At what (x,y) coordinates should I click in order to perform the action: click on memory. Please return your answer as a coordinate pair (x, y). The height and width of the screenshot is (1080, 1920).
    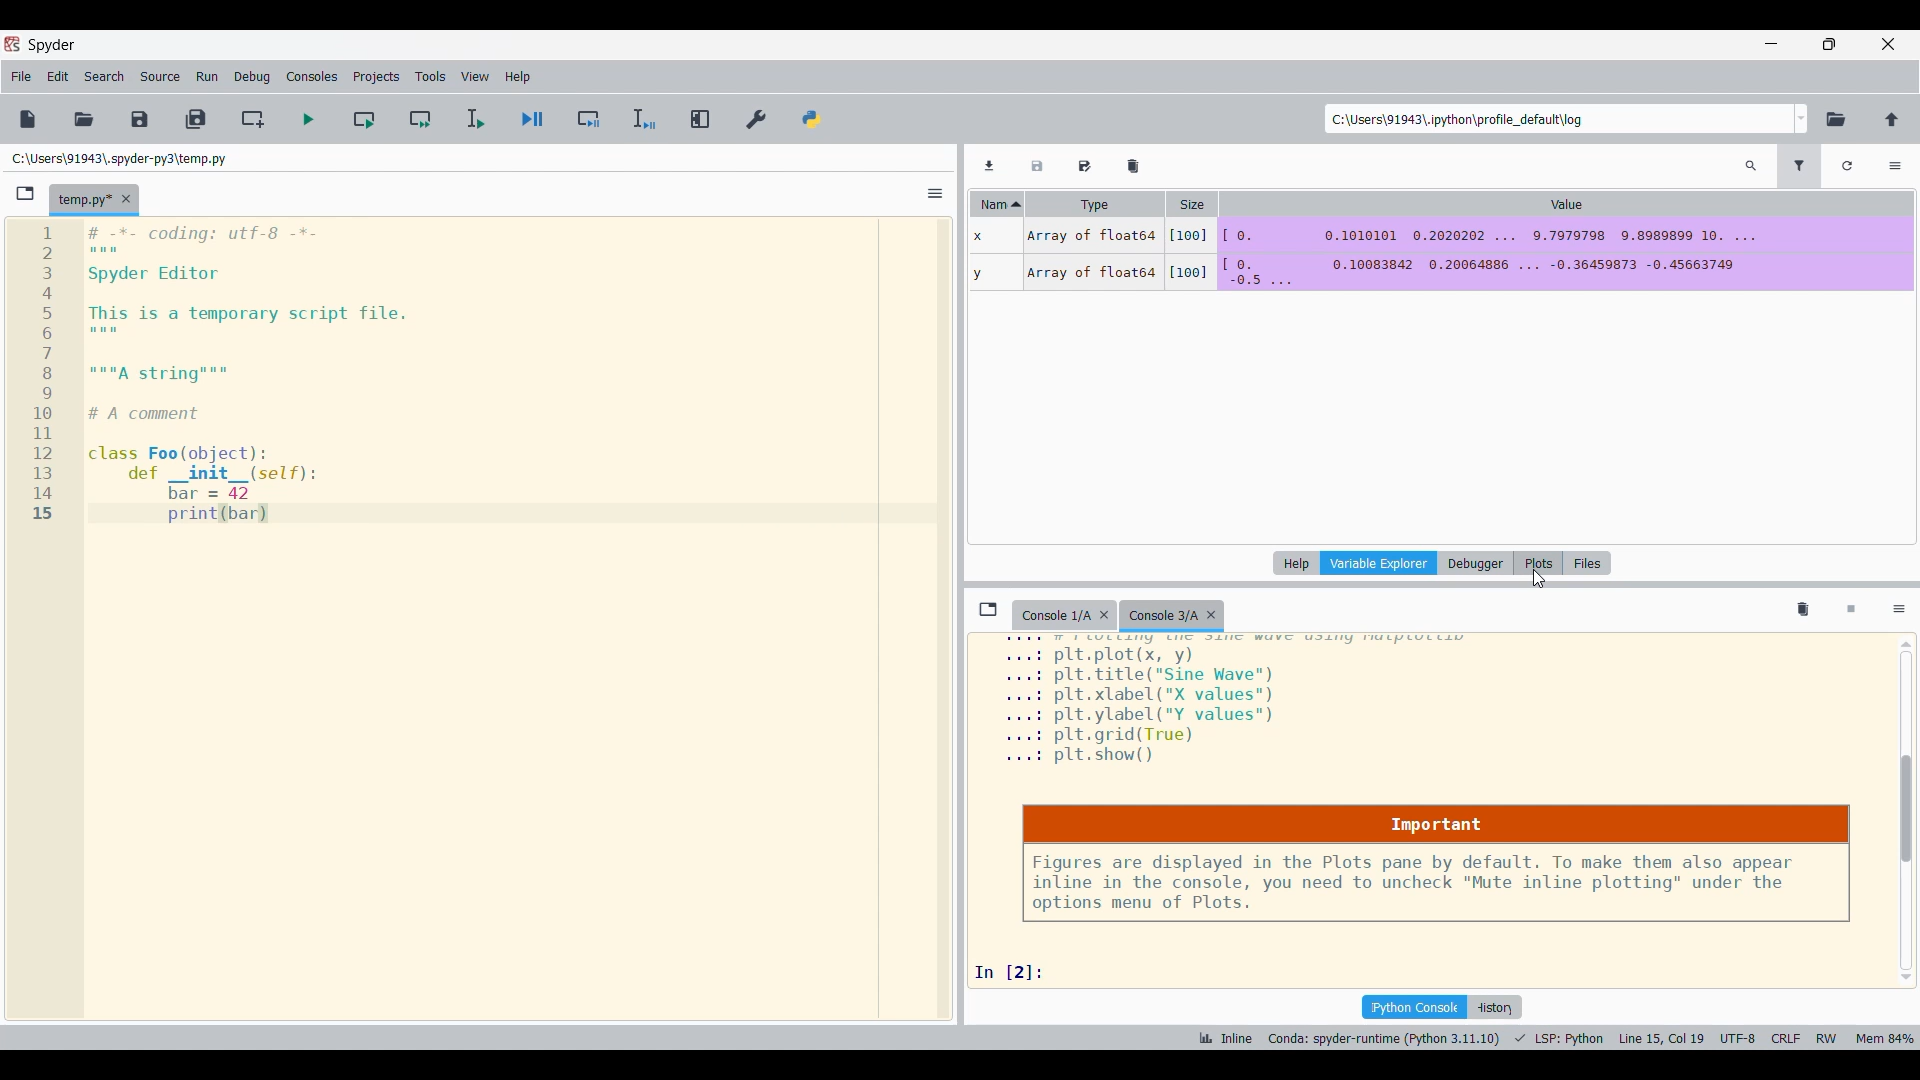
    Looking at the image, I should click on (1886, 1037).